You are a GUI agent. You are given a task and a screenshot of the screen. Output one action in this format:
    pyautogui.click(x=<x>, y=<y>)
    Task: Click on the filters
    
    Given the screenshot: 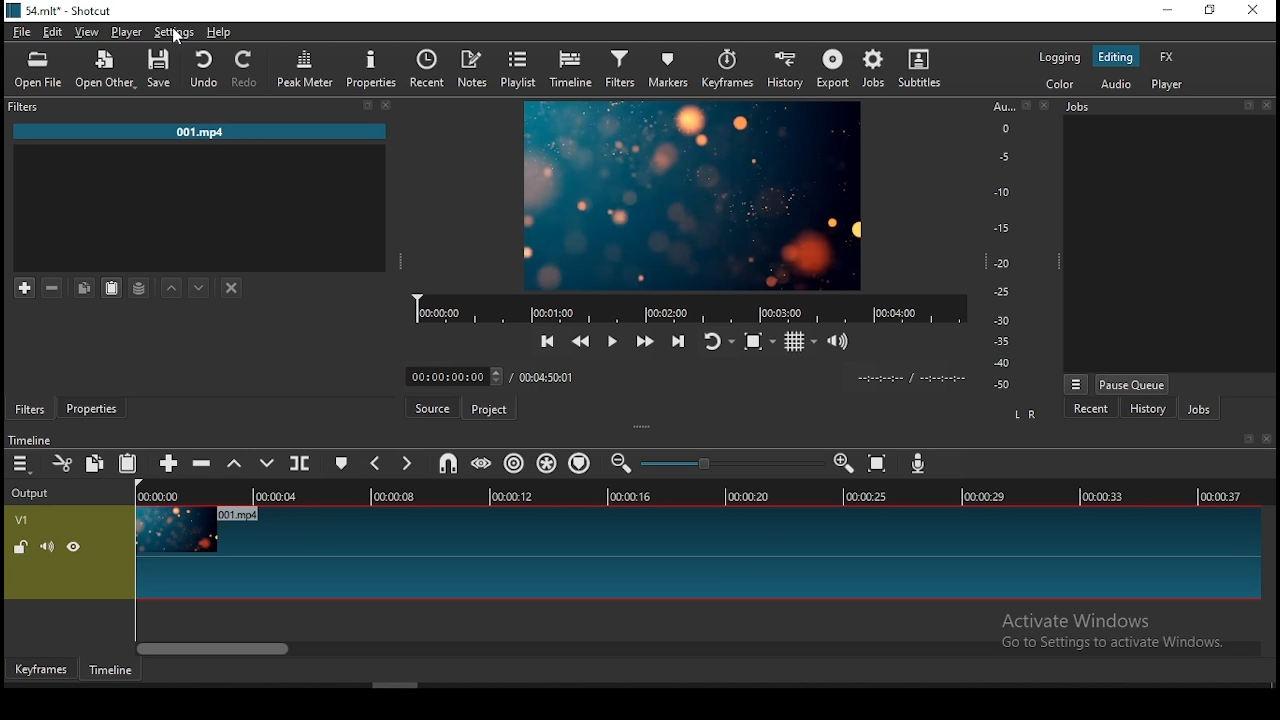 What is the action you would take?
    pyautogui.click(x=30, y=409)
    